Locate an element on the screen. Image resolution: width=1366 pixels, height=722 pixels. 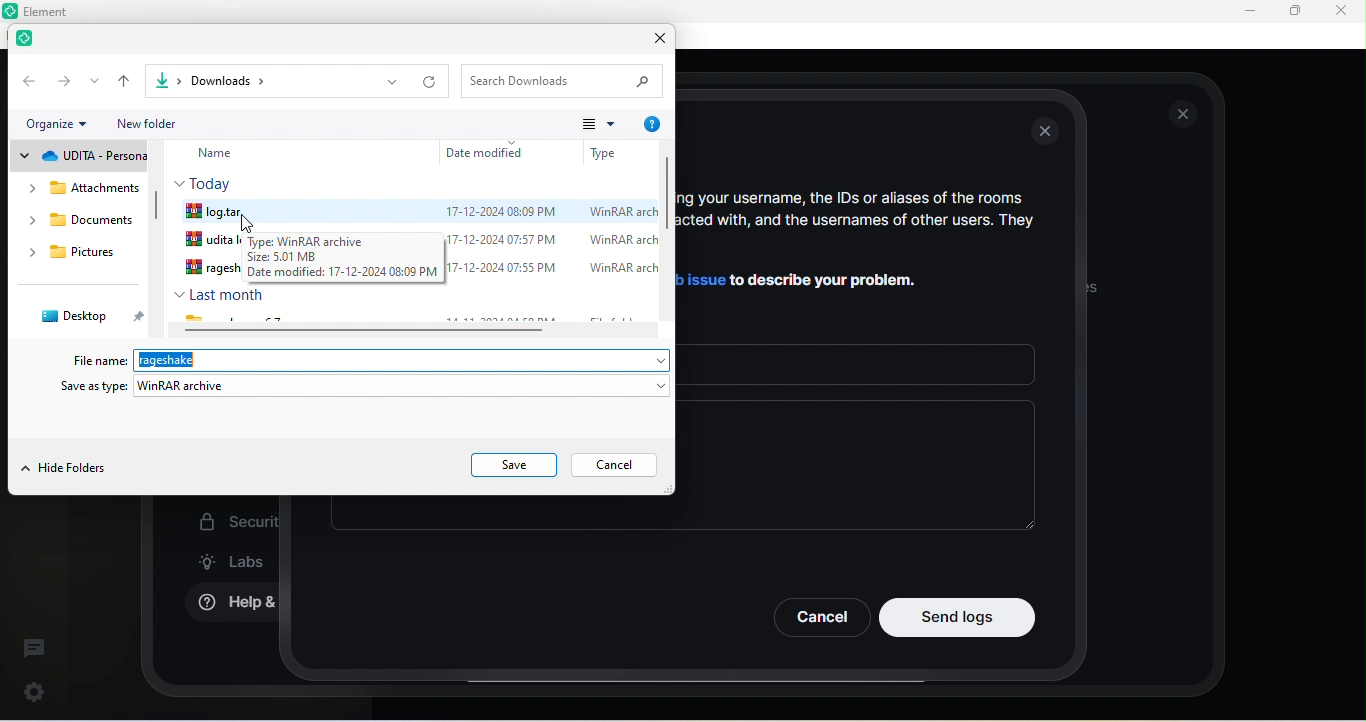
Udita is located at coordinates (210, 241).